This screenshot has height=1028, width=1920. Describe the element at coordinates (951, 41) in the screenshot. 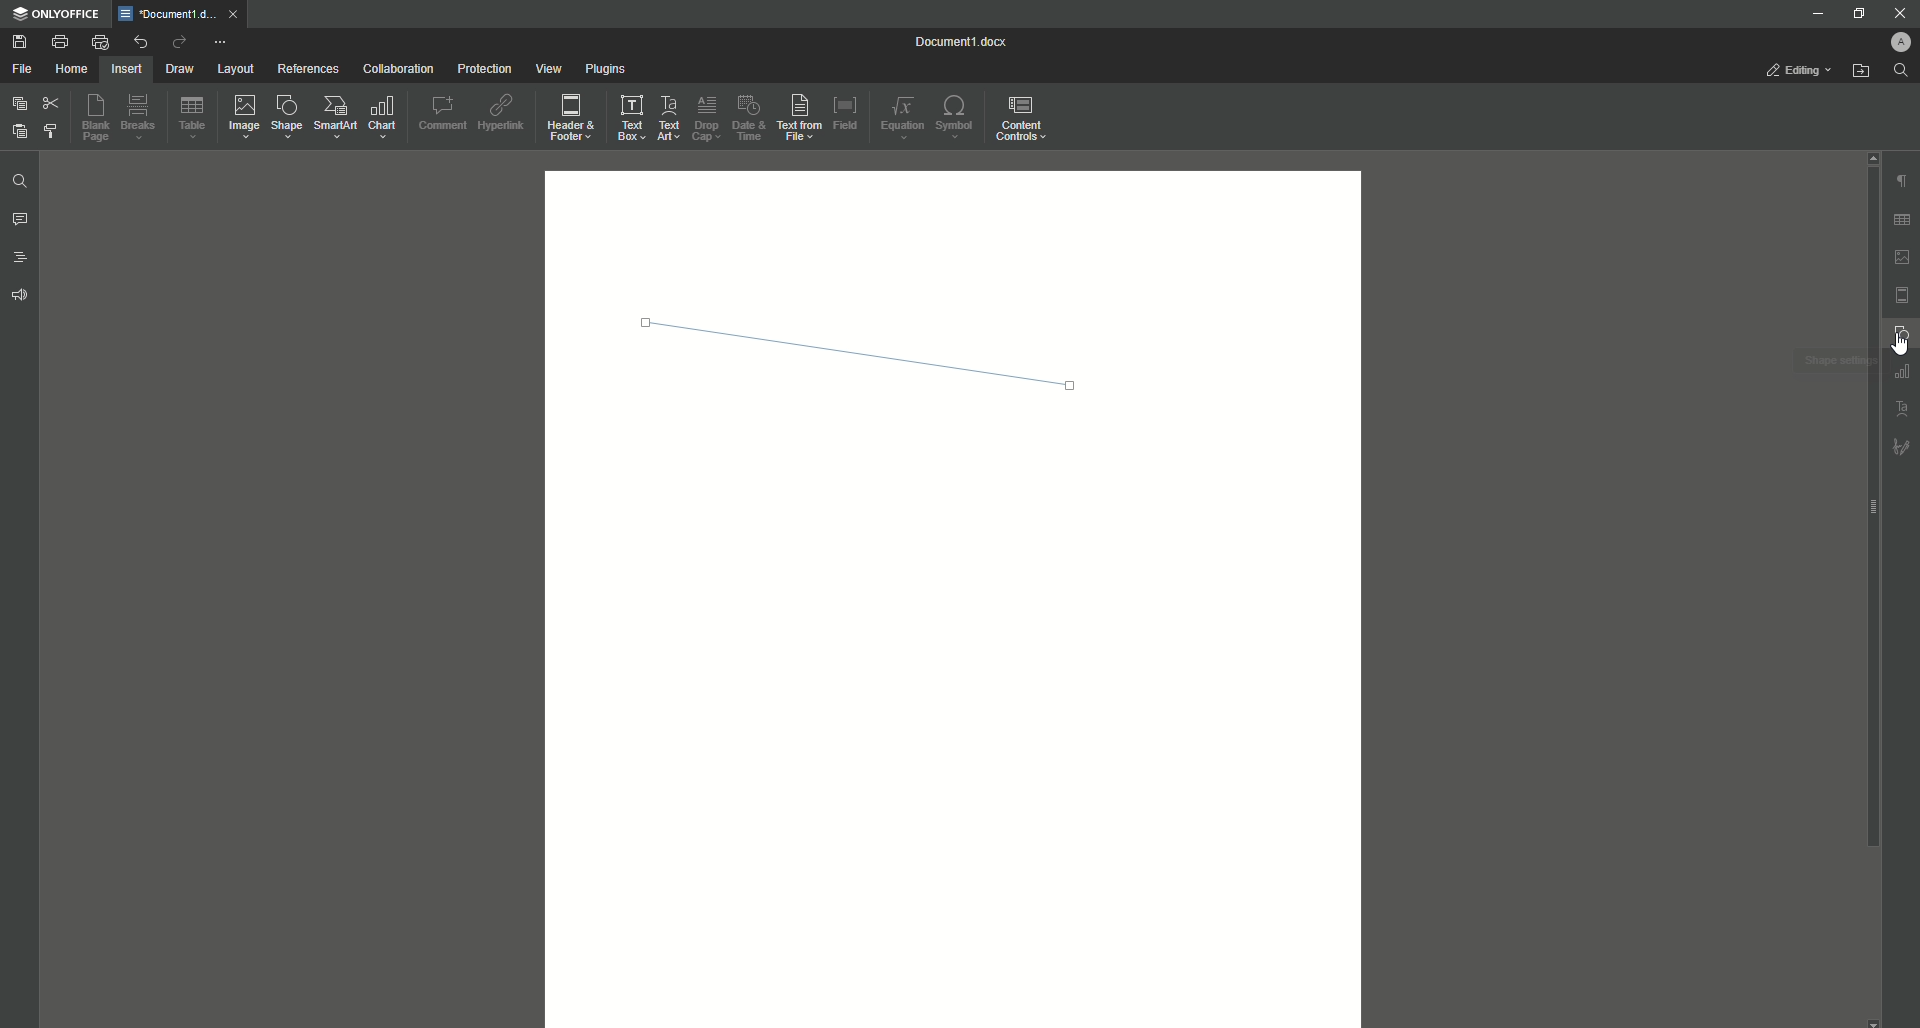

I see `Document1` at that location.